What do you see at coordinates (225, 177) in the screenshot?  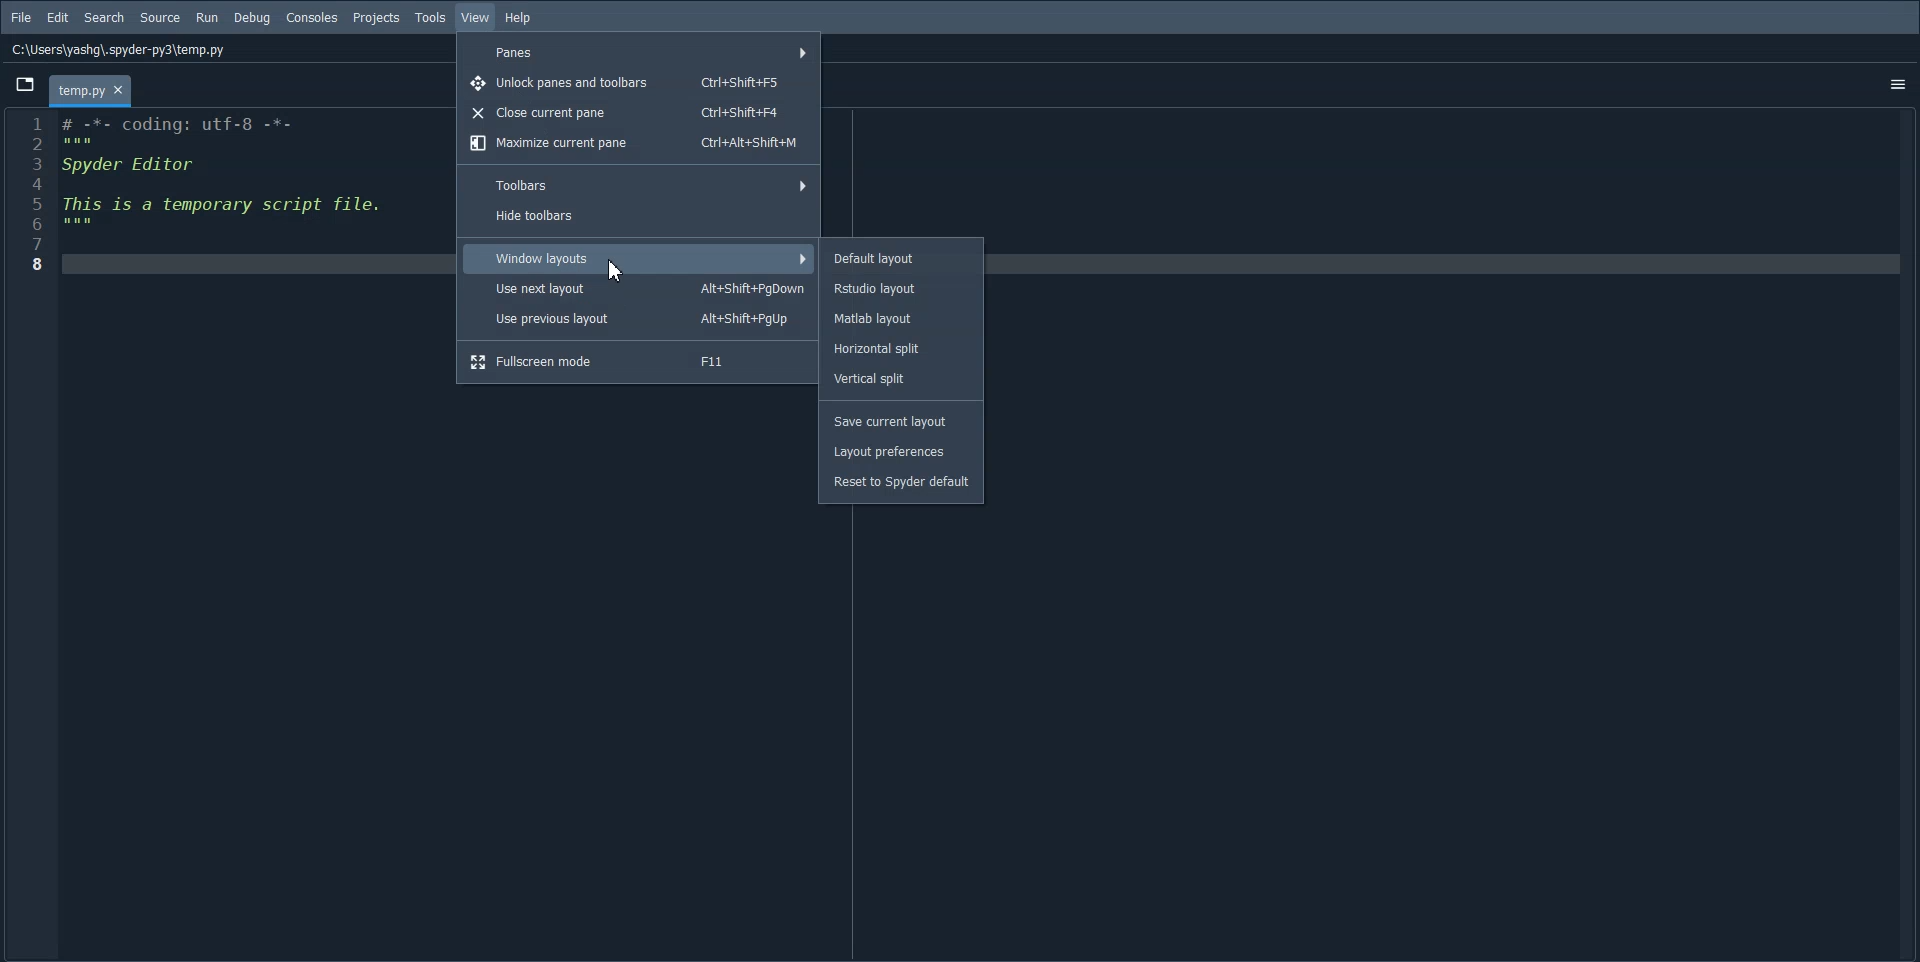 I see `Initial code block` at bounding box center [225, 177].